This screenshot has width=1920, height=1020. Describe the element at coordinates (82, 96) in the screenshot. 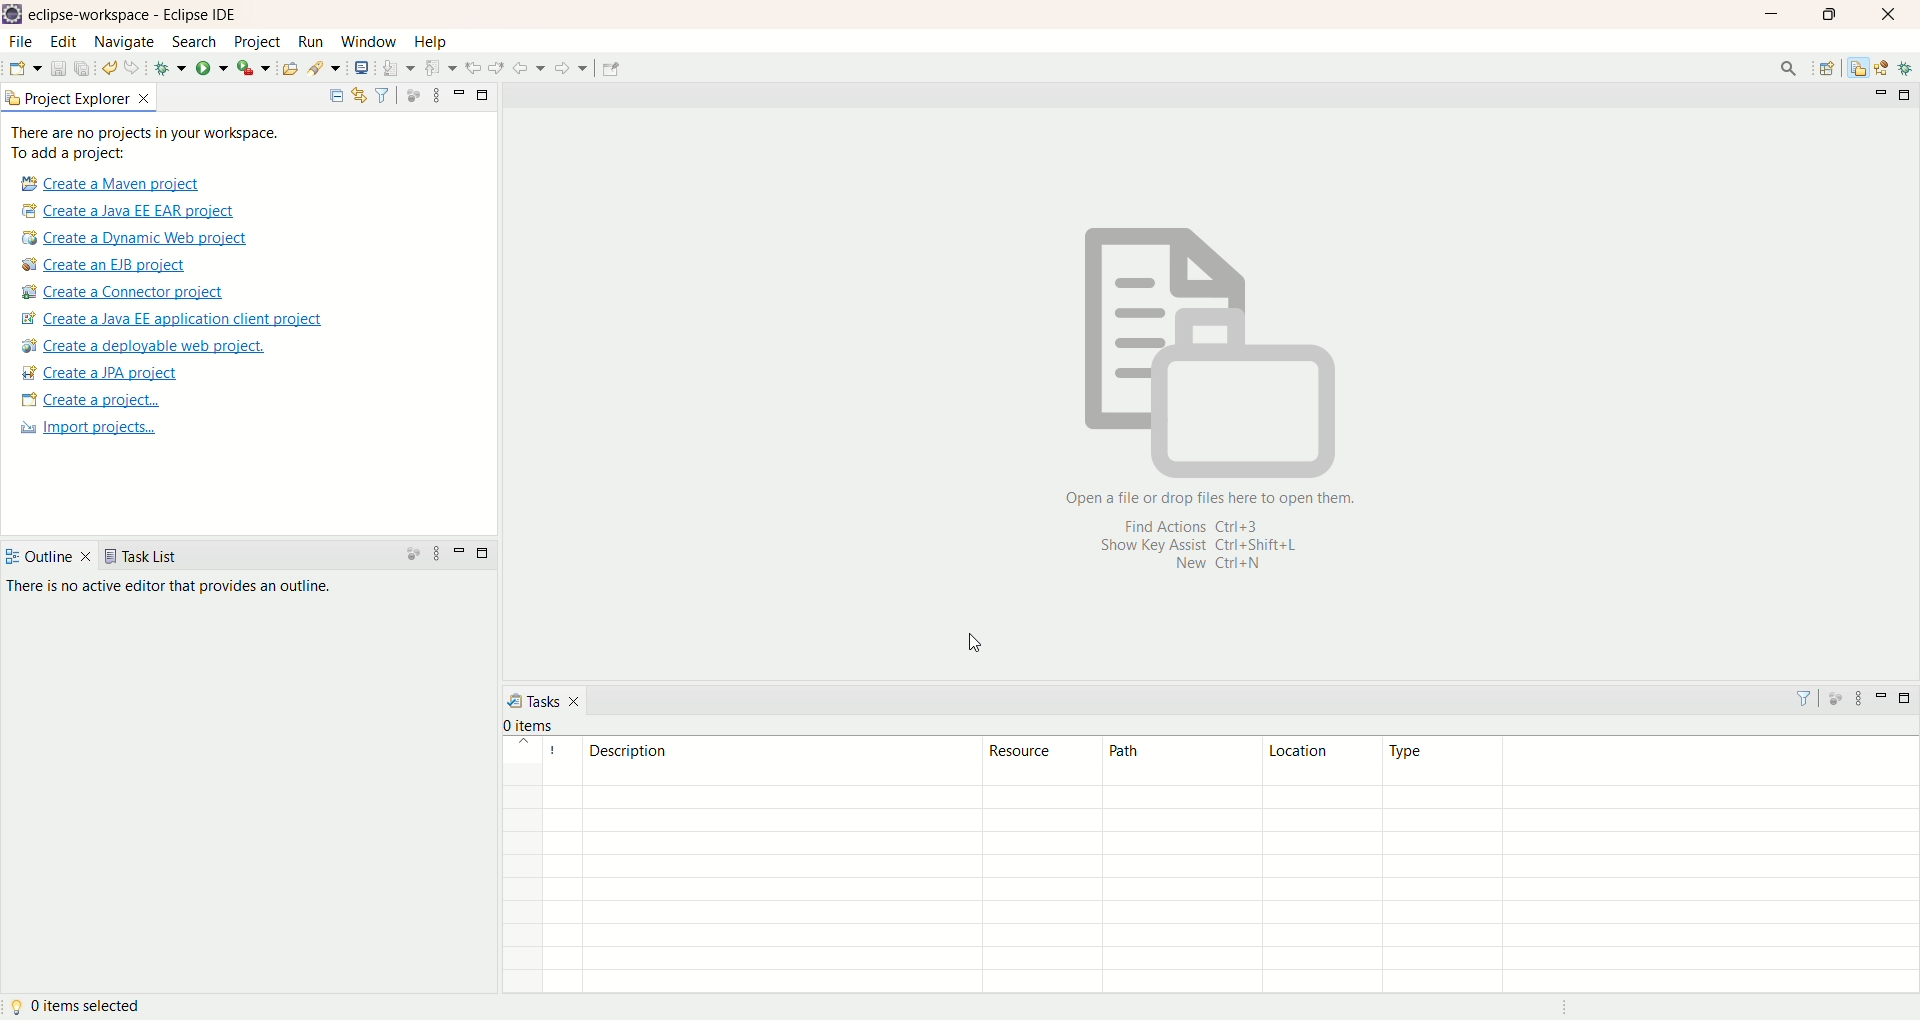

I see `project explorer` at that location.